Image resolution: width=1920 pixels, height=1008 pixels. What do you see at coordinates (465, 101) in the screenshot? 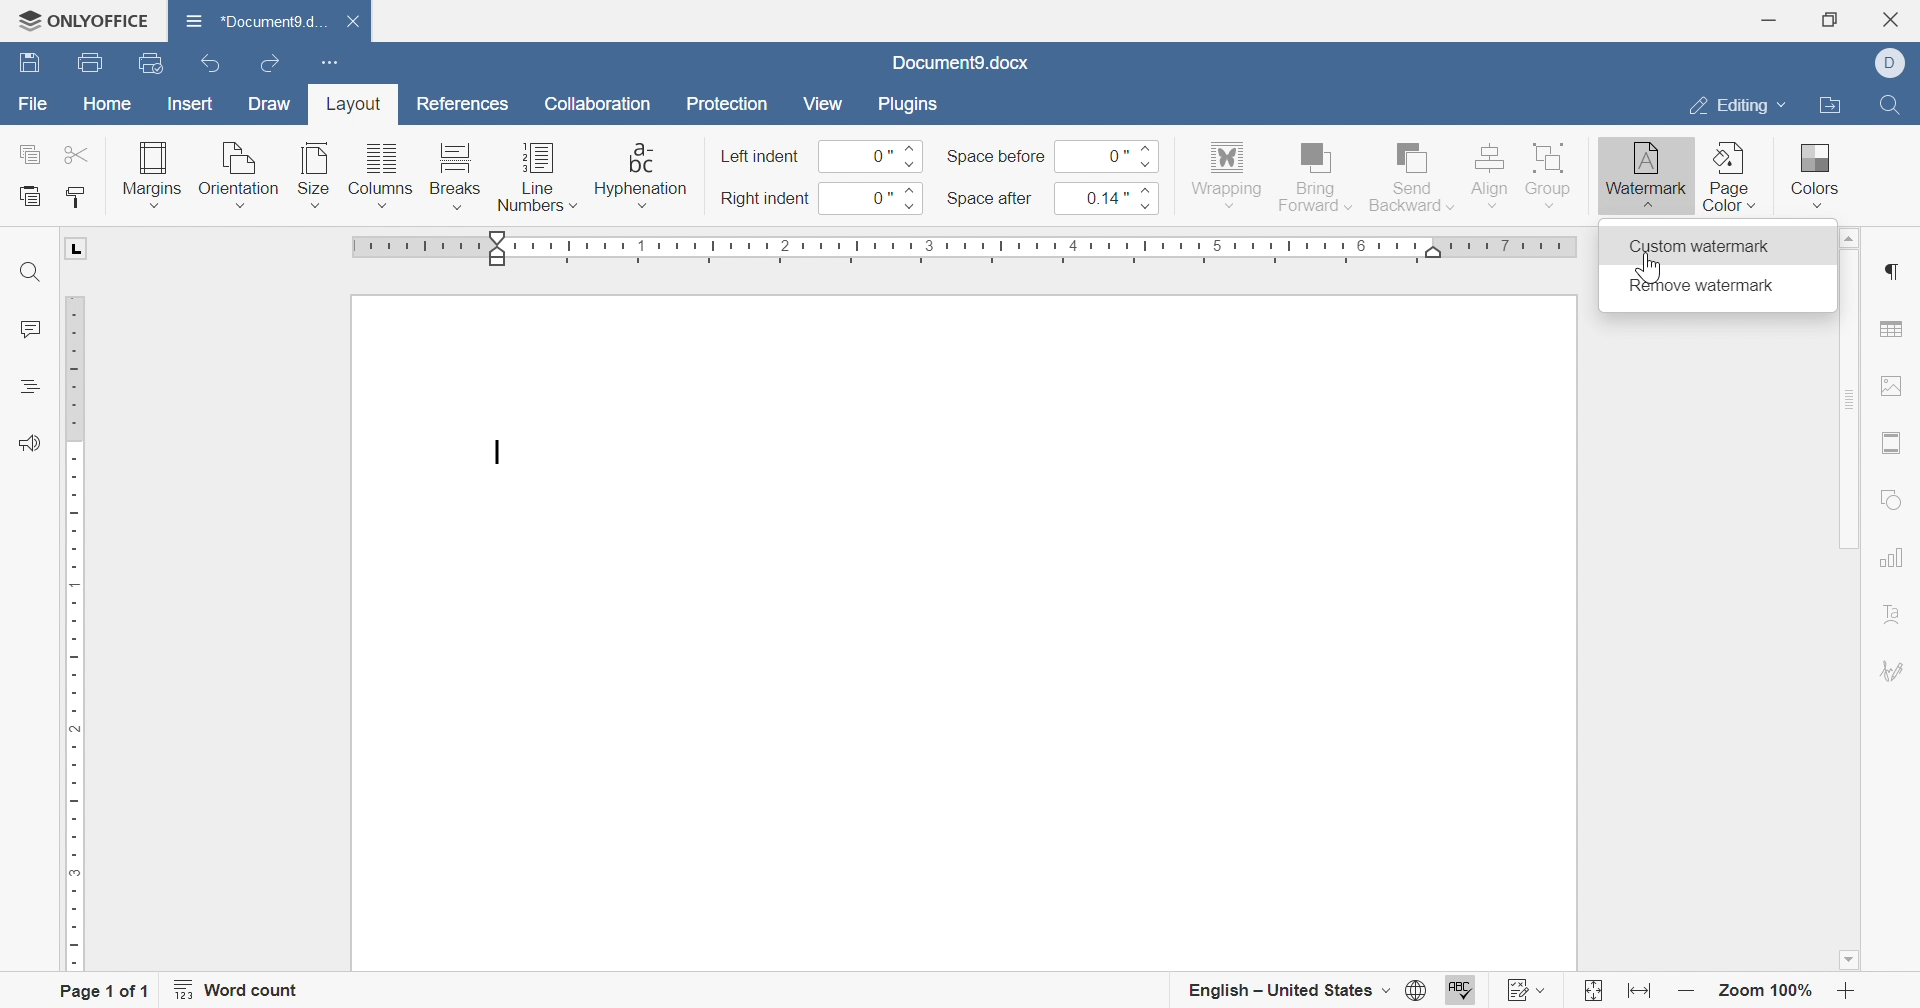
I see `references` at bounding box center [465, 101].